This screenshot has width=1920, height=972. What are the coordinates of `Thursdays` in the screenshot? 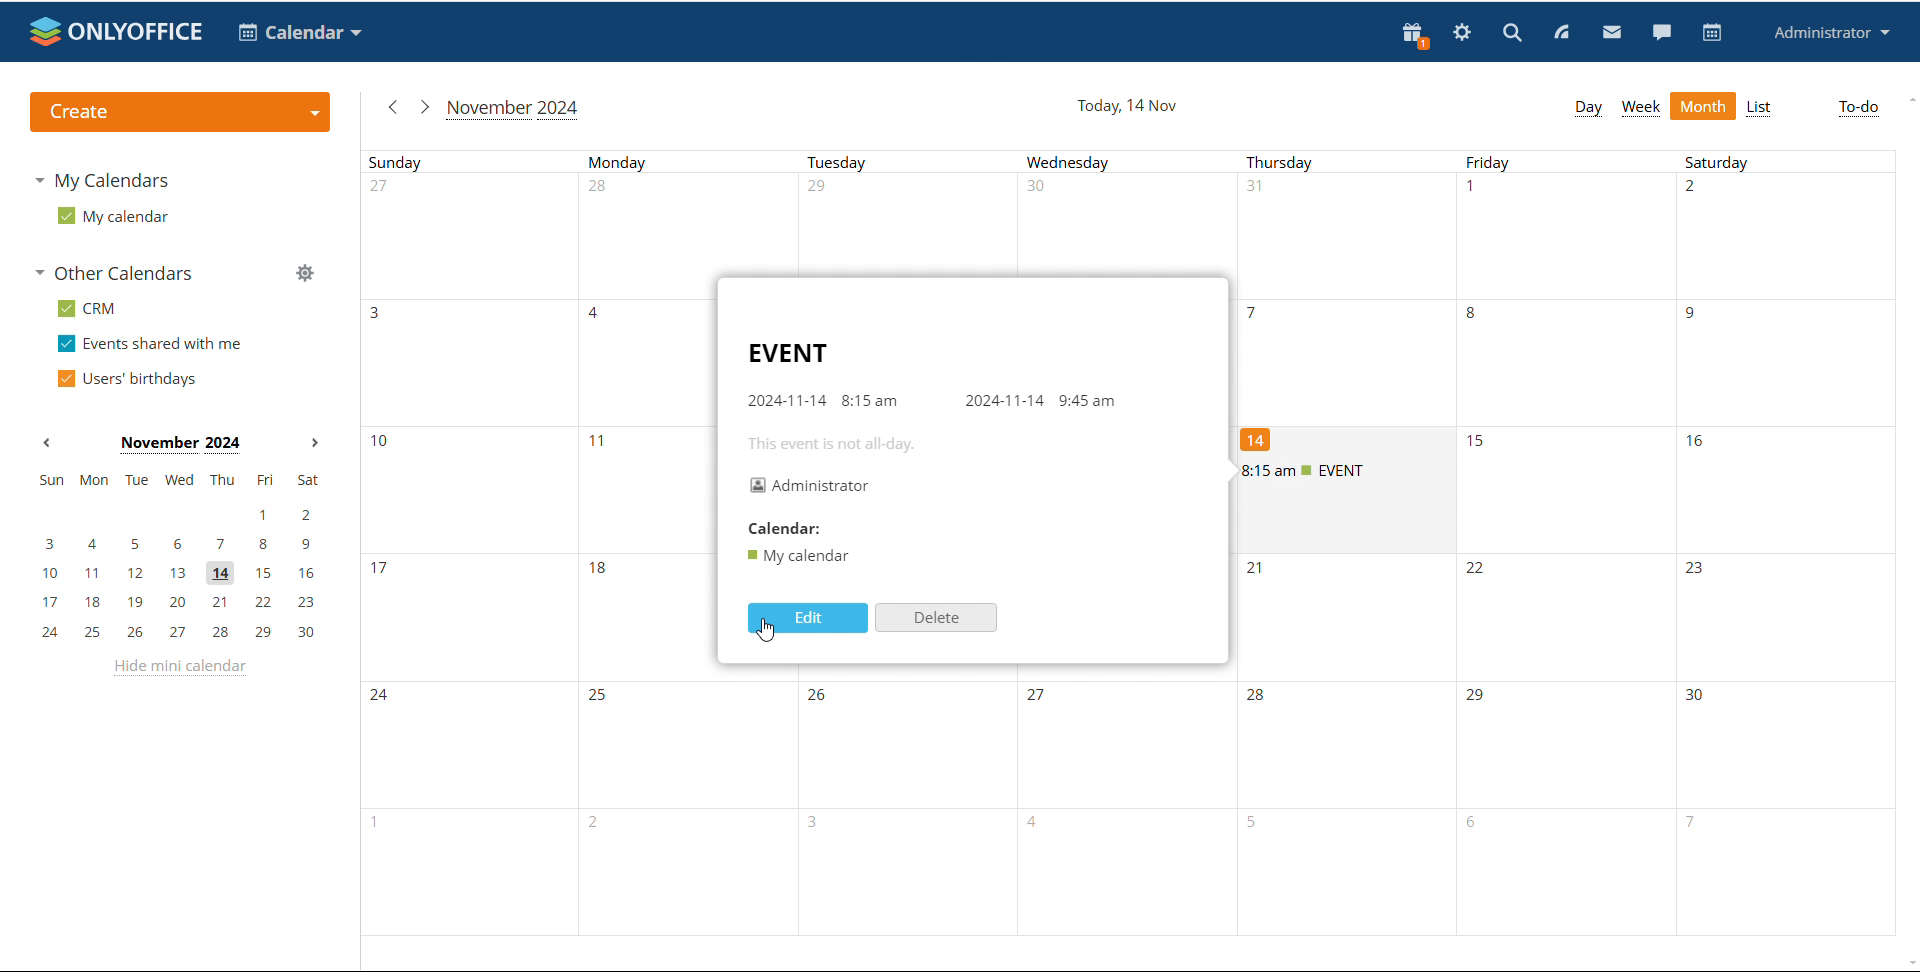 It's located at (1577, 616).